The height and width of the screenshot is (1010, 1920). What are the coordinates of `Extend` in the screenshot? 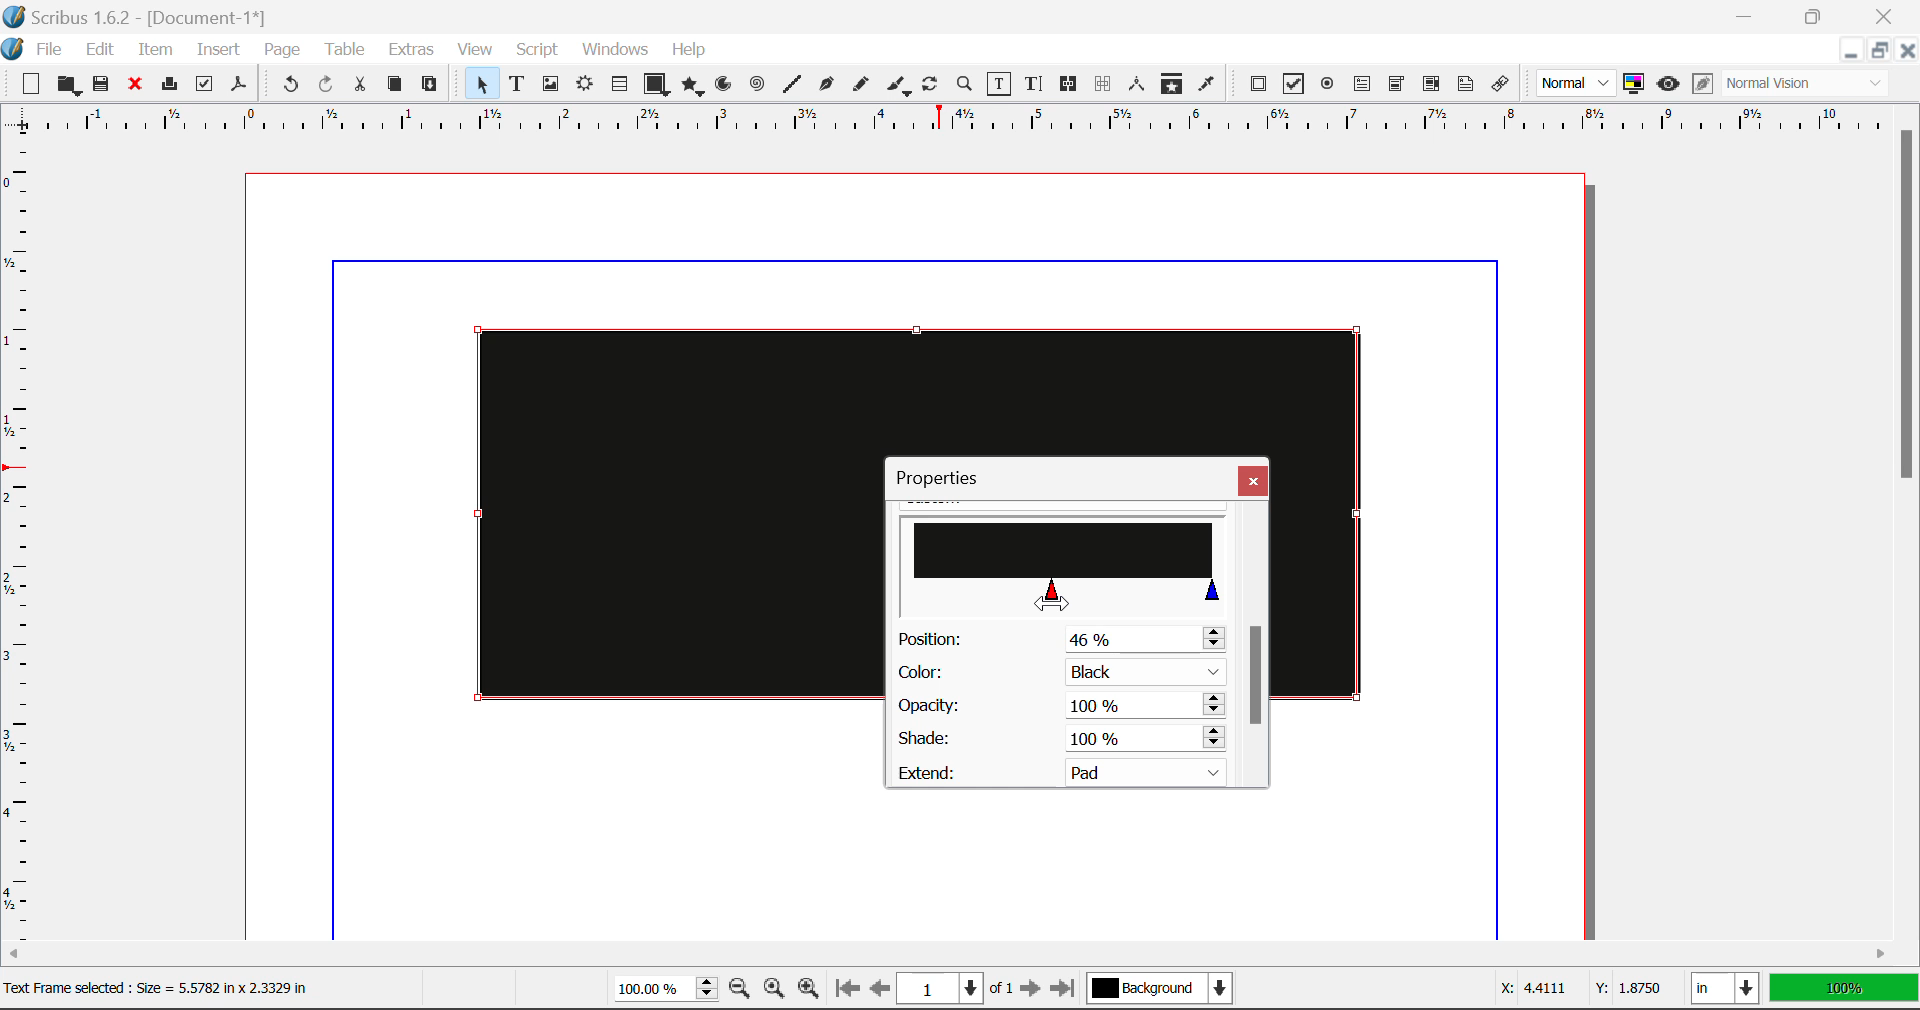 It's located at (1068, 770).